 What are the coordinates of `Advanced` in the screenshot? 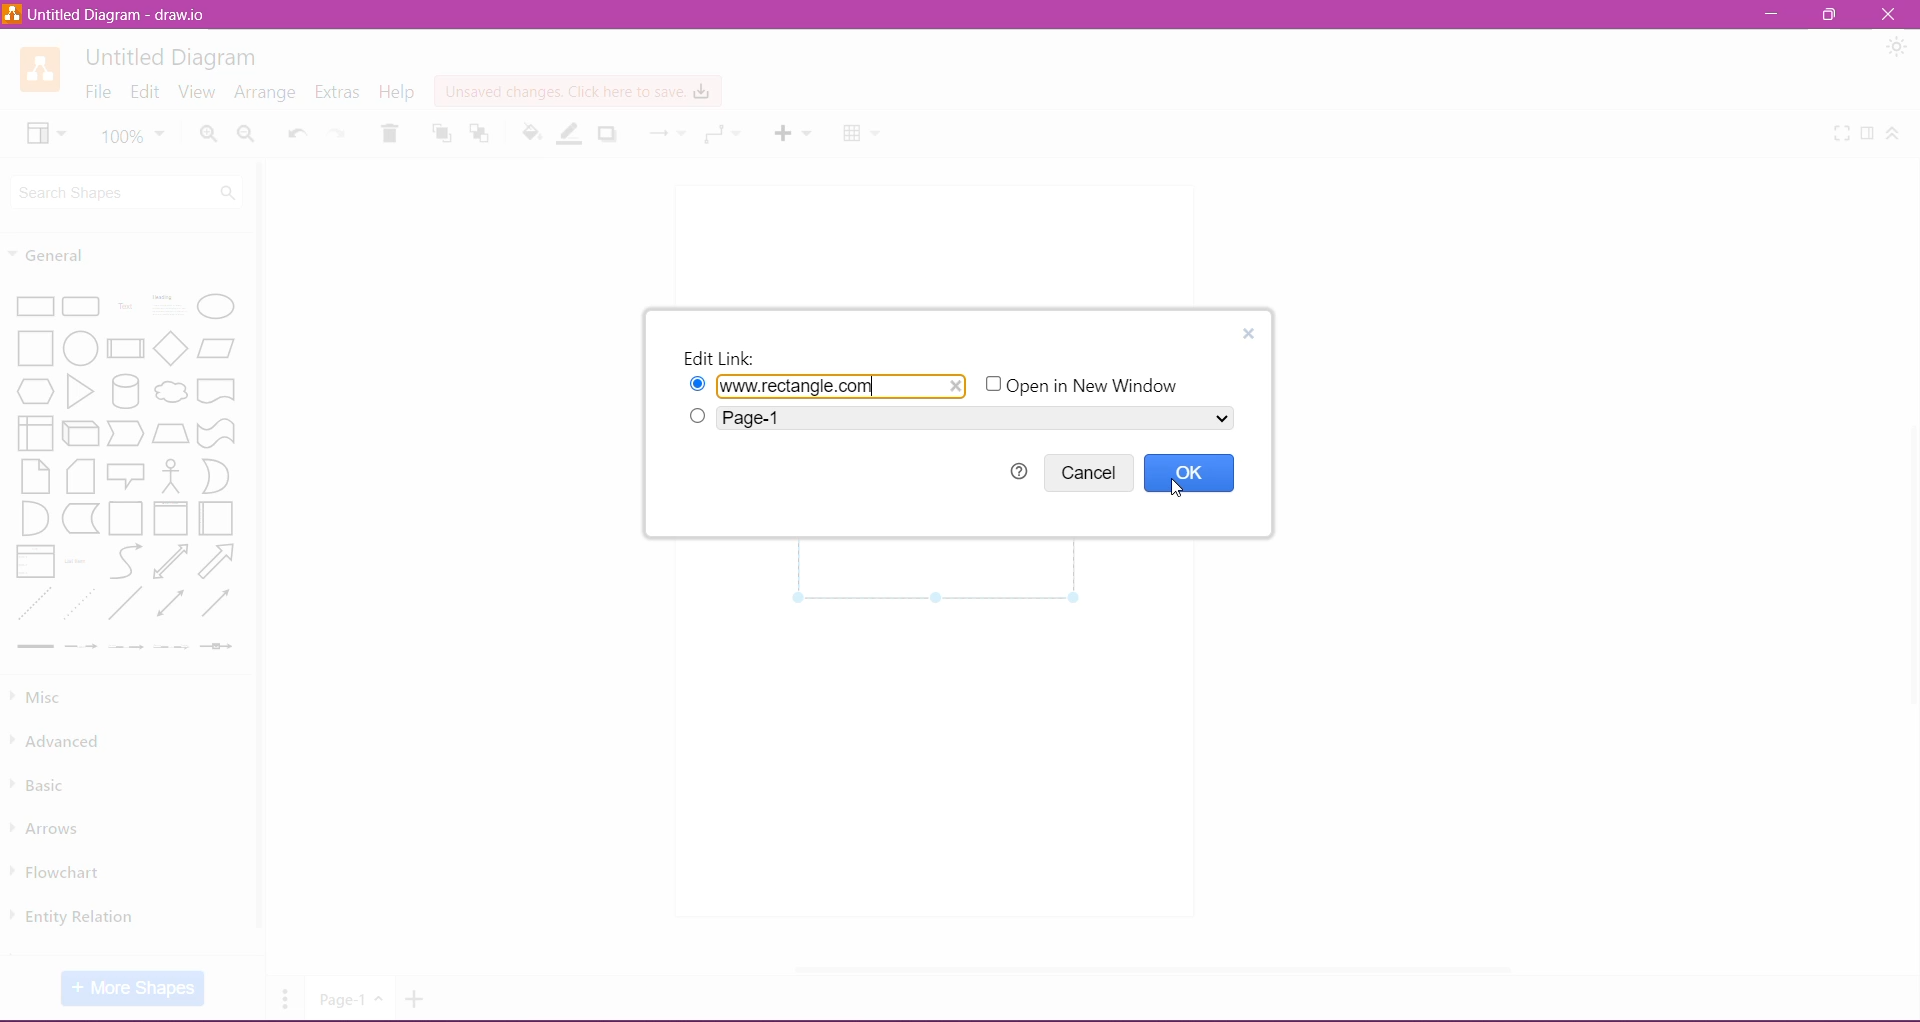 It's located at (61, 742).